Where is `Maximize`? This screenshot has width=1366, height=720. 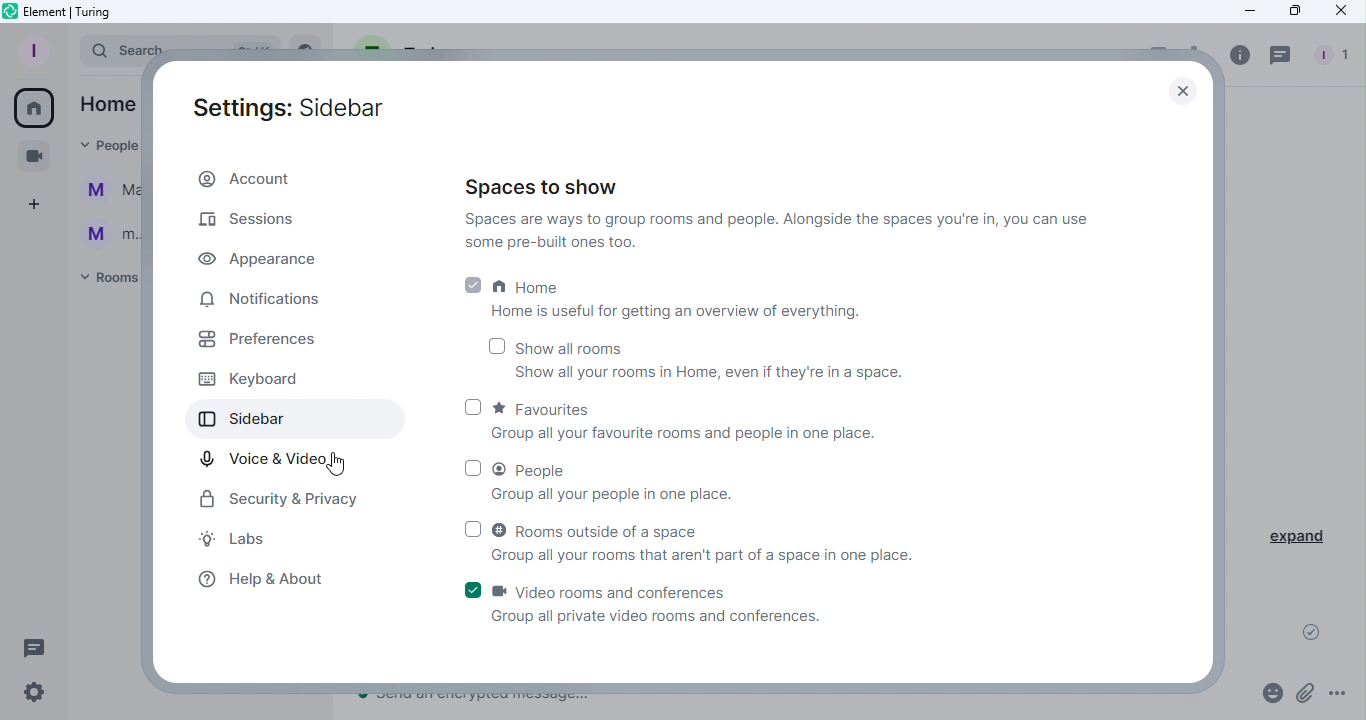 Maximize is located at coordinates (1288, 12).